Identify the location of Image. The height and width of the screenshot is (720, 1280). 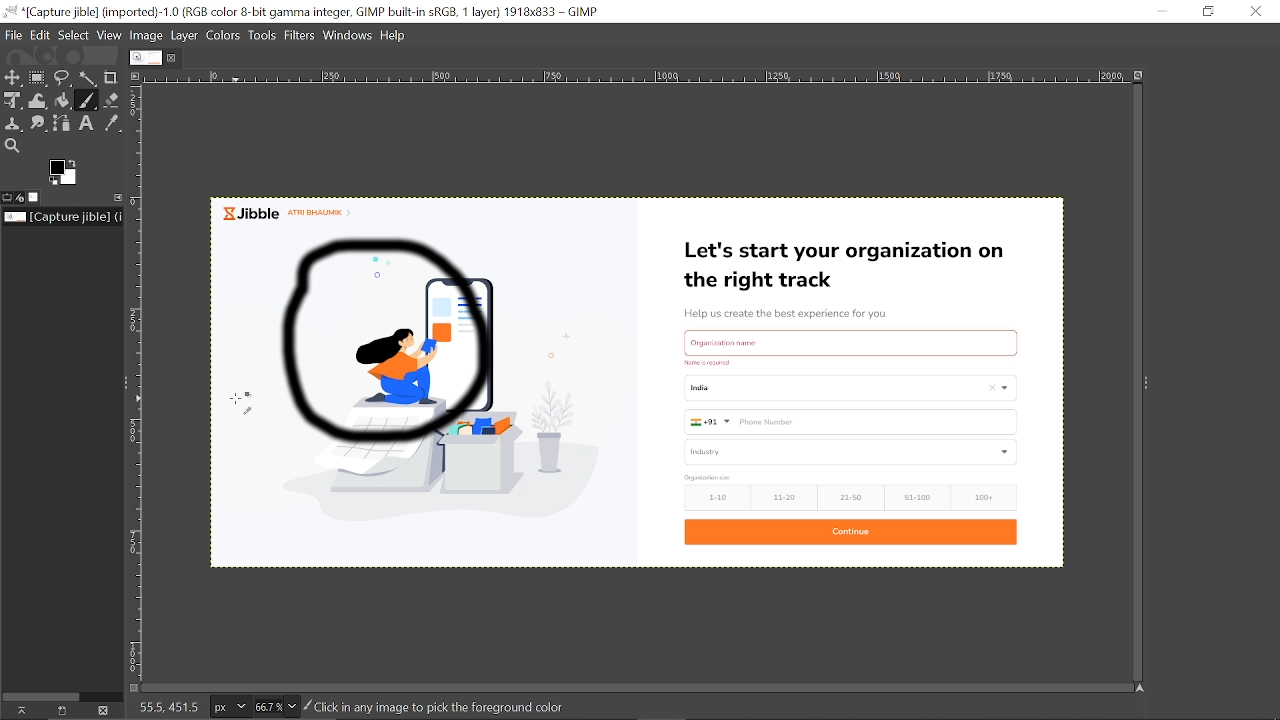
(147, 37).